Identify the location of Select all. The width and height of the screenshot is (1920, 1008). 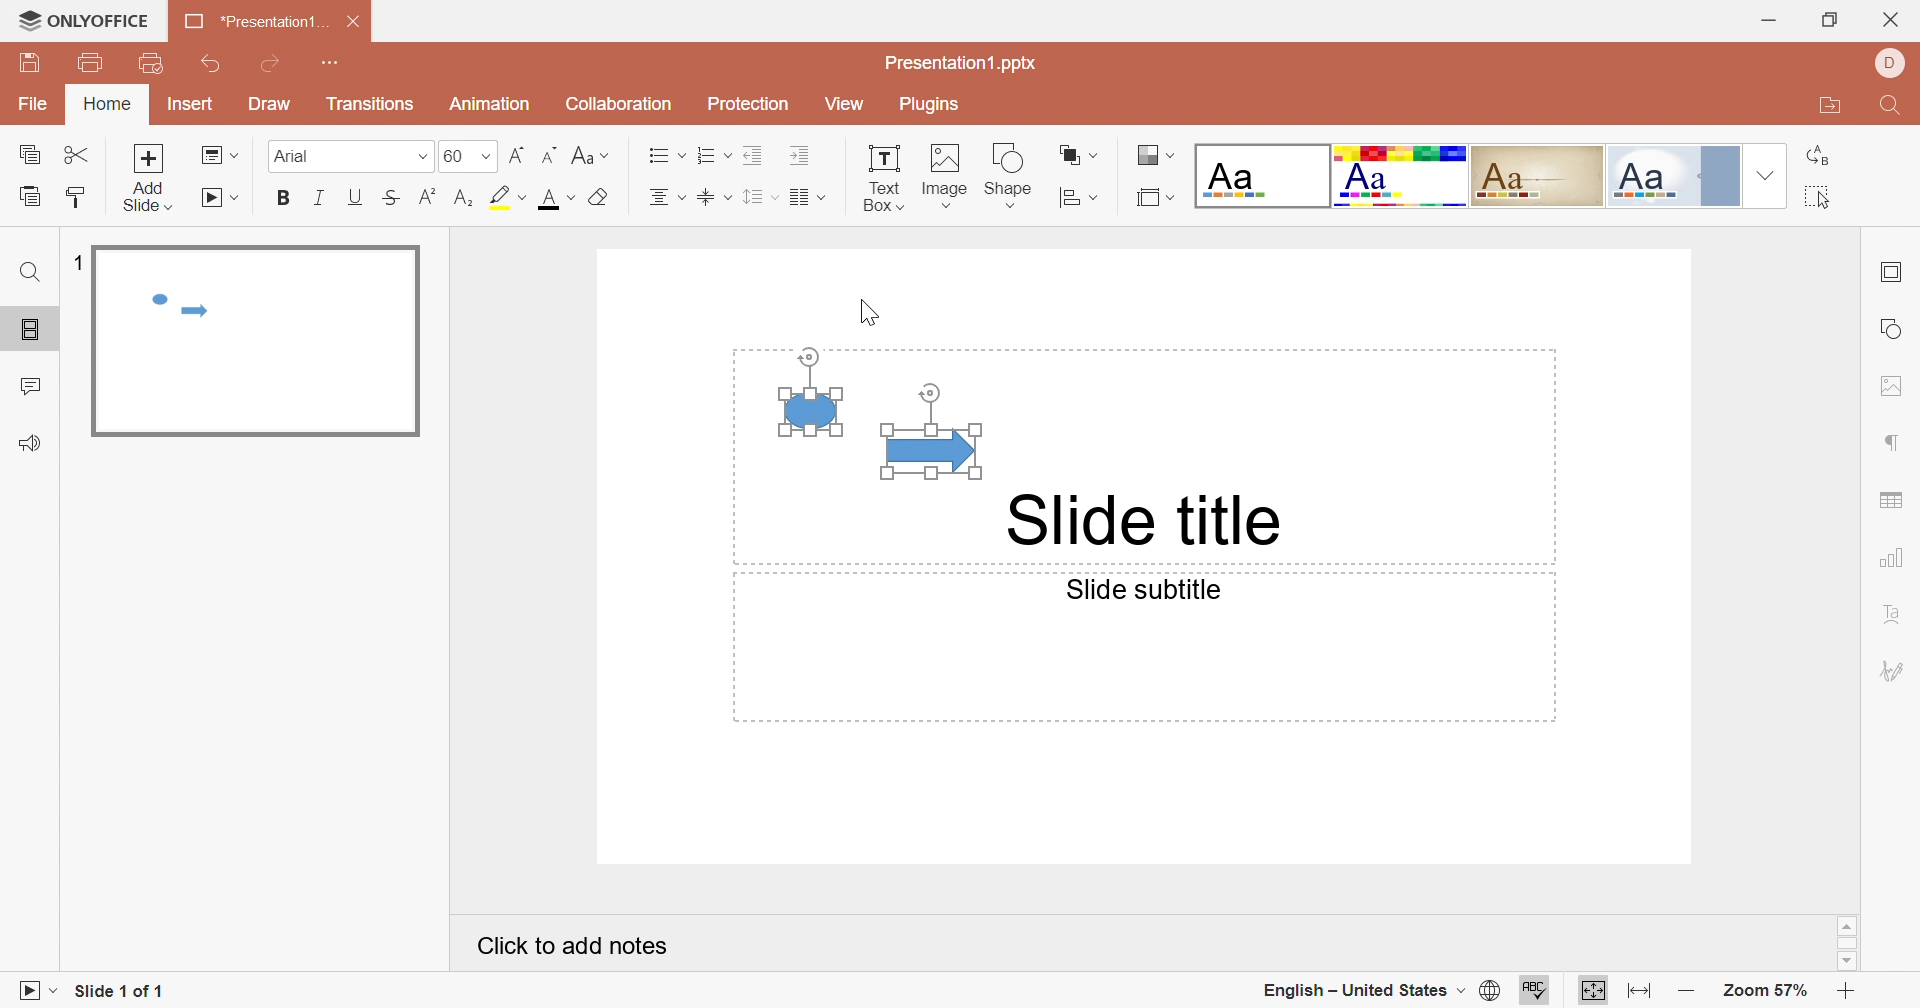
(1819, 199).